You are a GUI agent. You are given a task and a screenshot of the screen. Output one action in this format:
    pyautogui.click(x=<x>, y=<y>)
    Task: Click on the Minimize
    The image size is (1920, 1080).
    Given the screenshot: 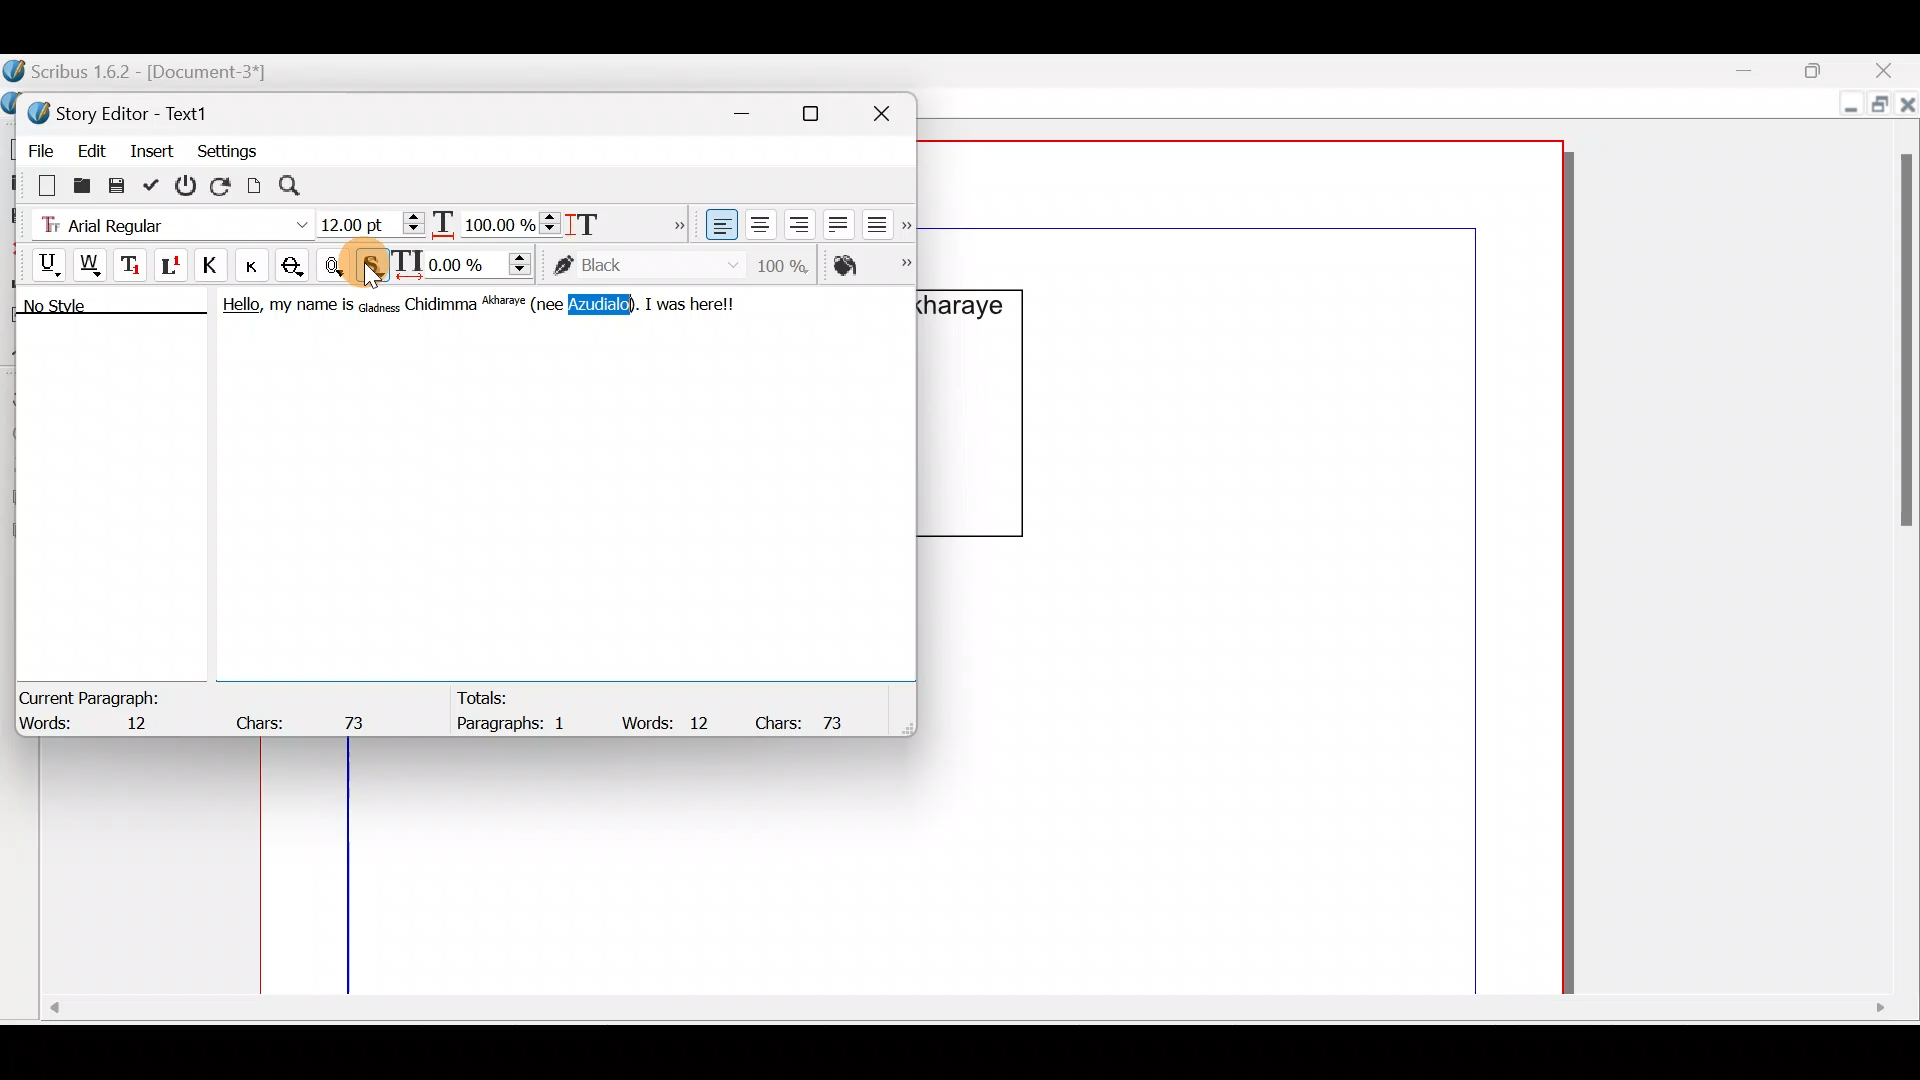 What is the action you would take?
    pyautogui.click(x=753, y=110)
    